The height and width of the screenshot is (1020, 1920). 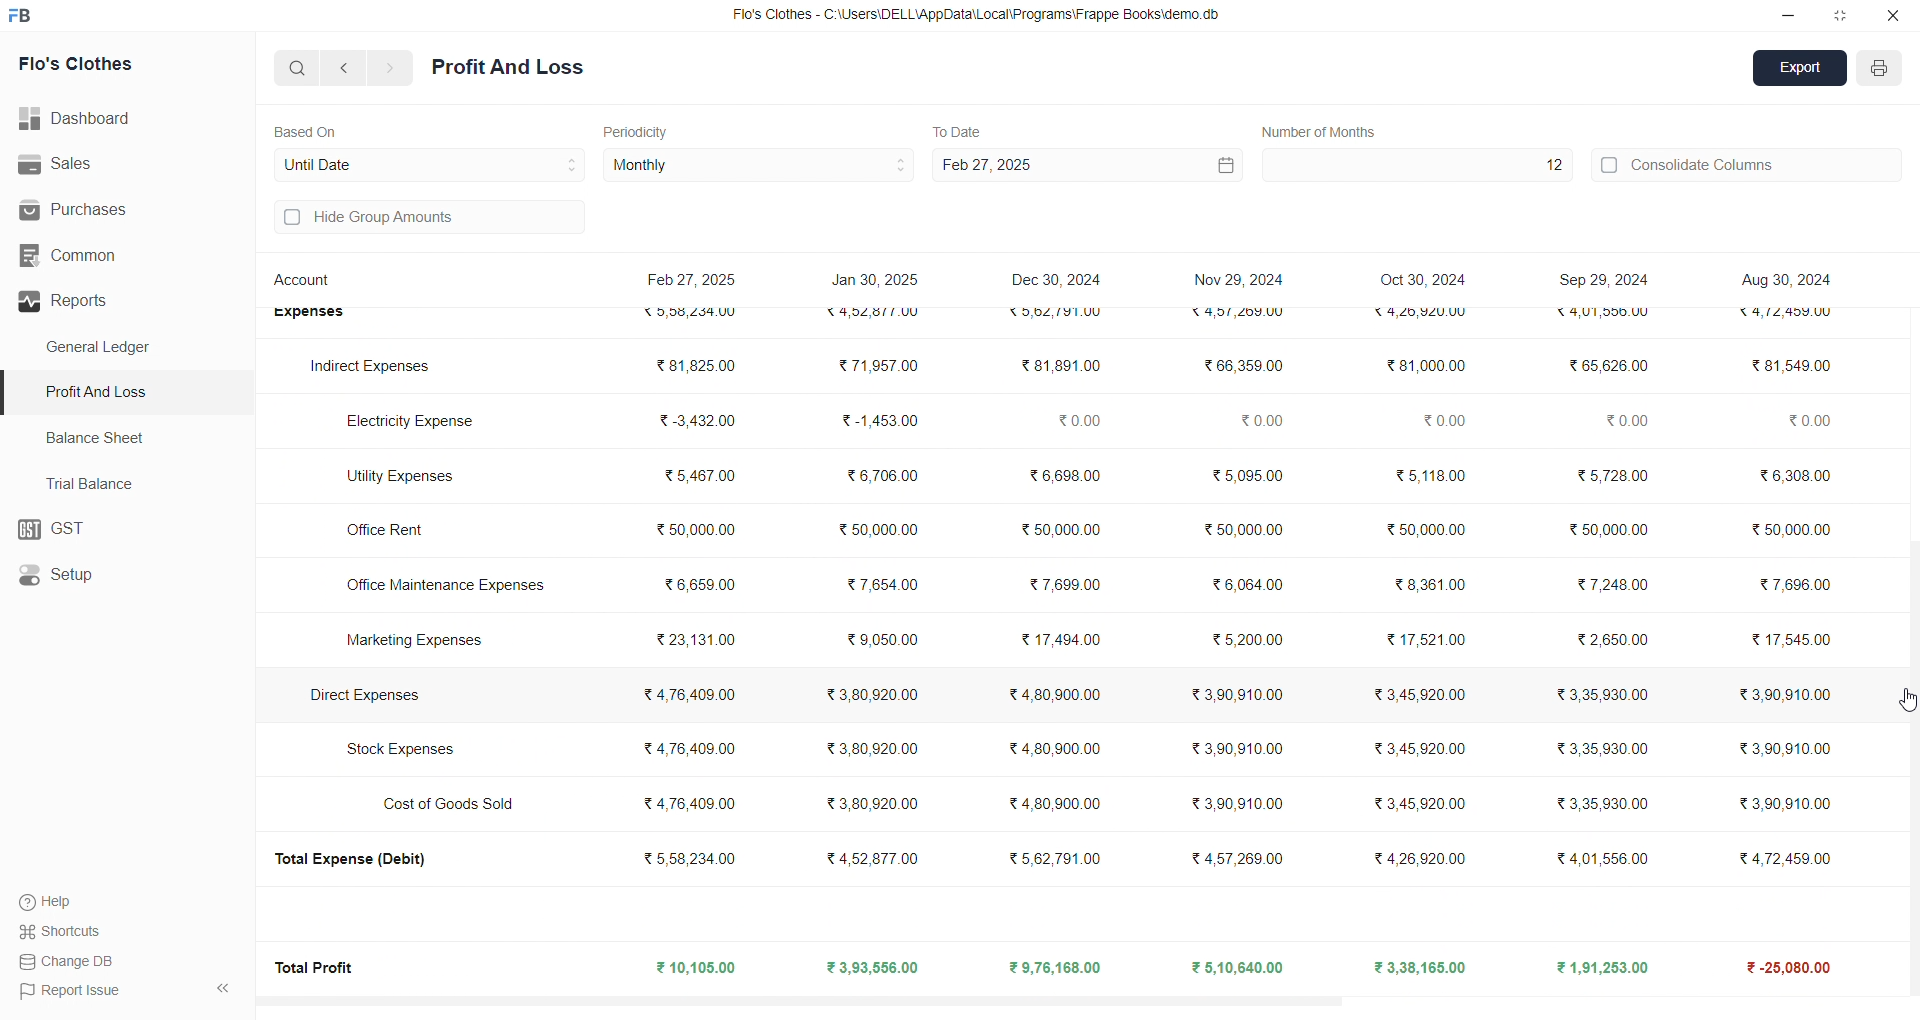 I want to click on ₹81,000.00, so click(x=1416, y=366).